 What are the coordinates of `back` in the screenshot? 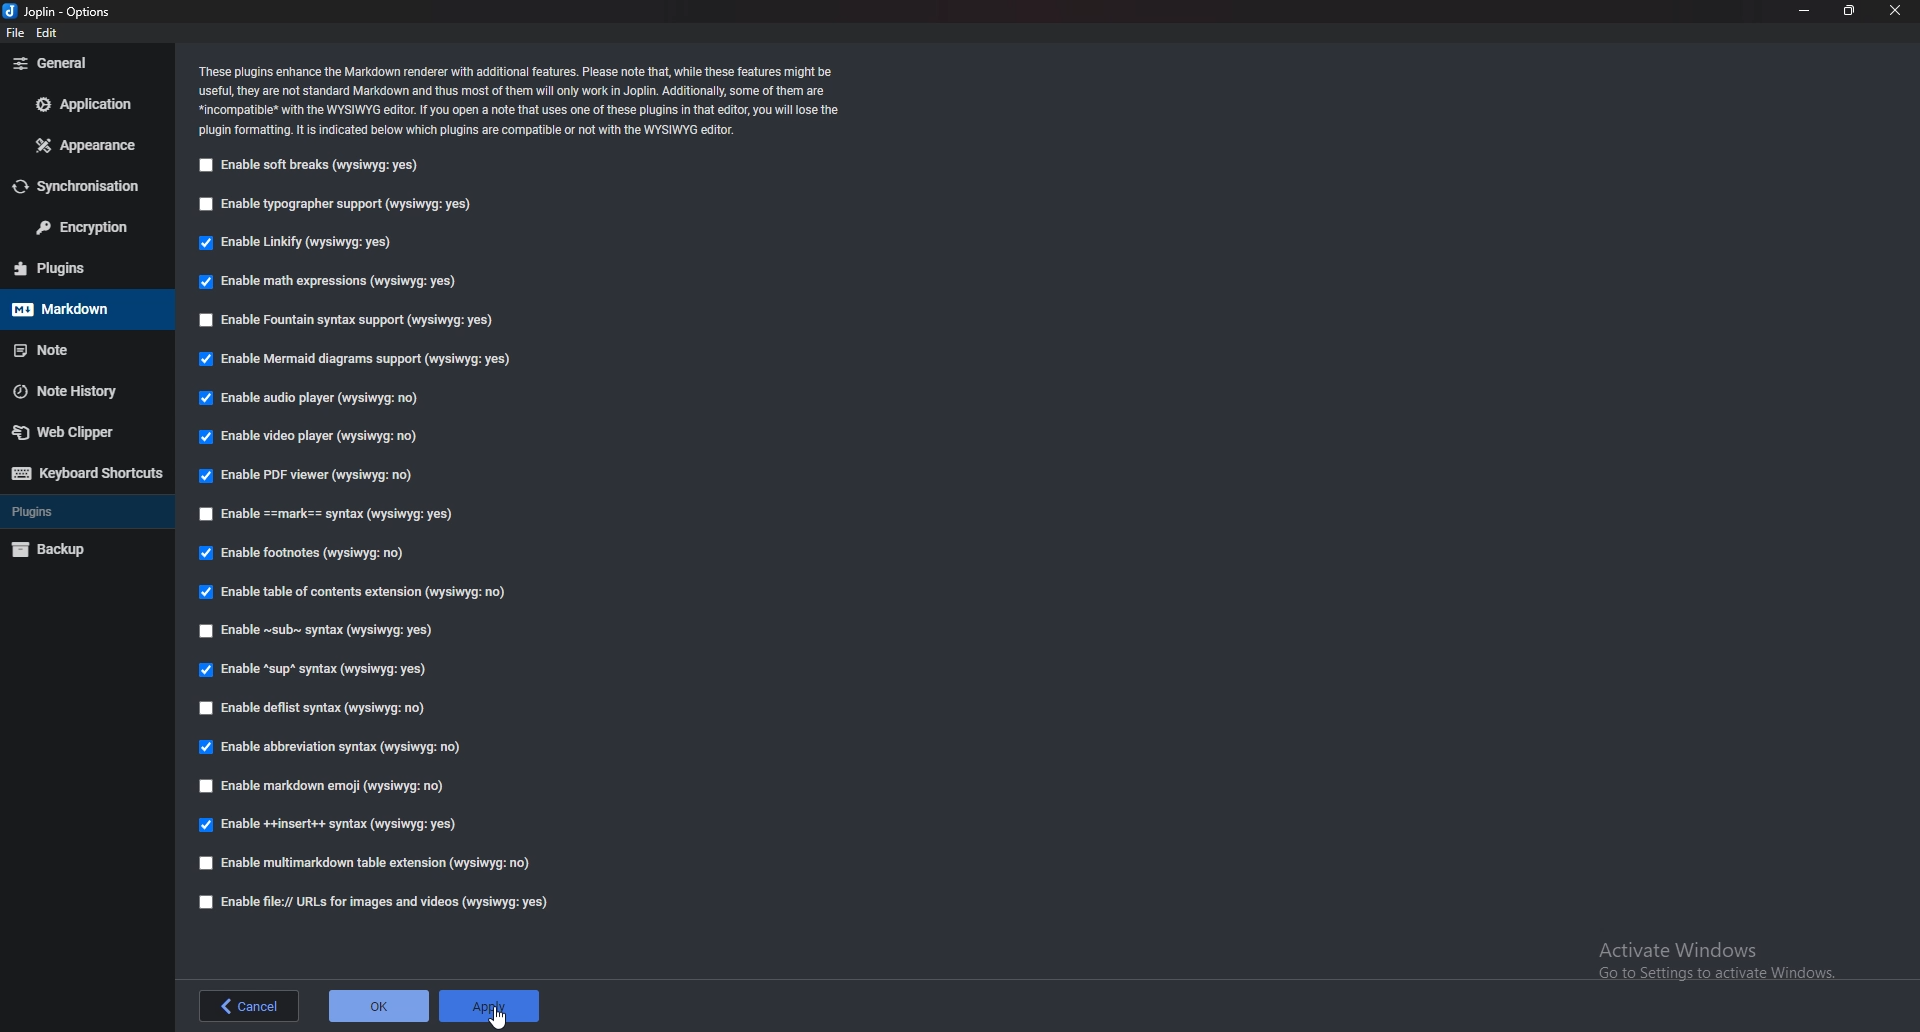 It's located at (253, 1005).